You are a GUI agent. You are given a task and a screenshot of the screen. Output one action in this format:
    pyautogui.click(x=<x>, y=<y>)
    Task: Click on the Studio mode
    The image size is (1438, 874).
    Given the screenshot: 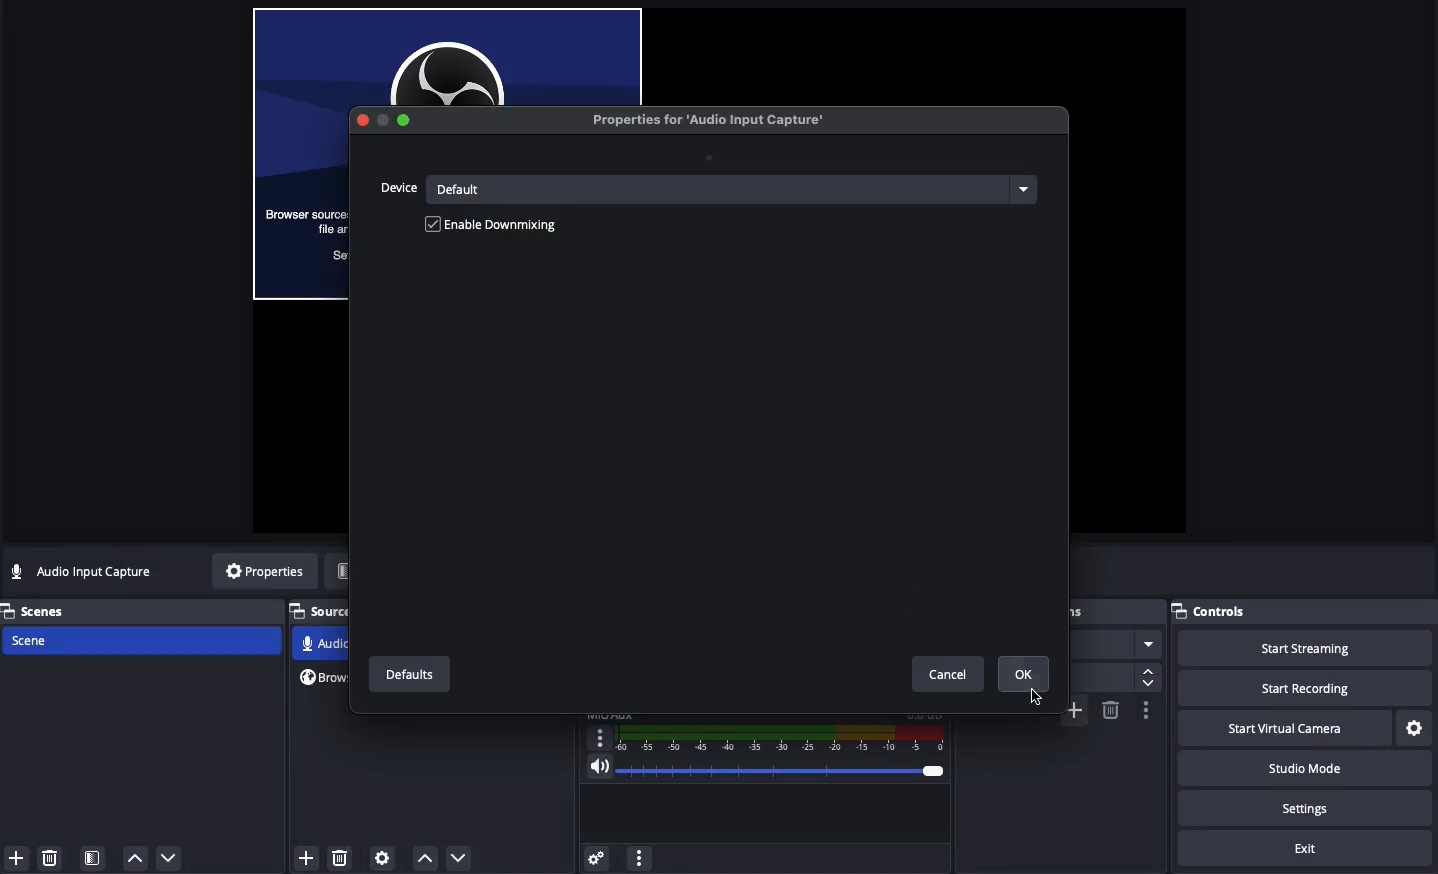 What is the action you would take?
    pyautogui.click(x=1305, y=771)
    